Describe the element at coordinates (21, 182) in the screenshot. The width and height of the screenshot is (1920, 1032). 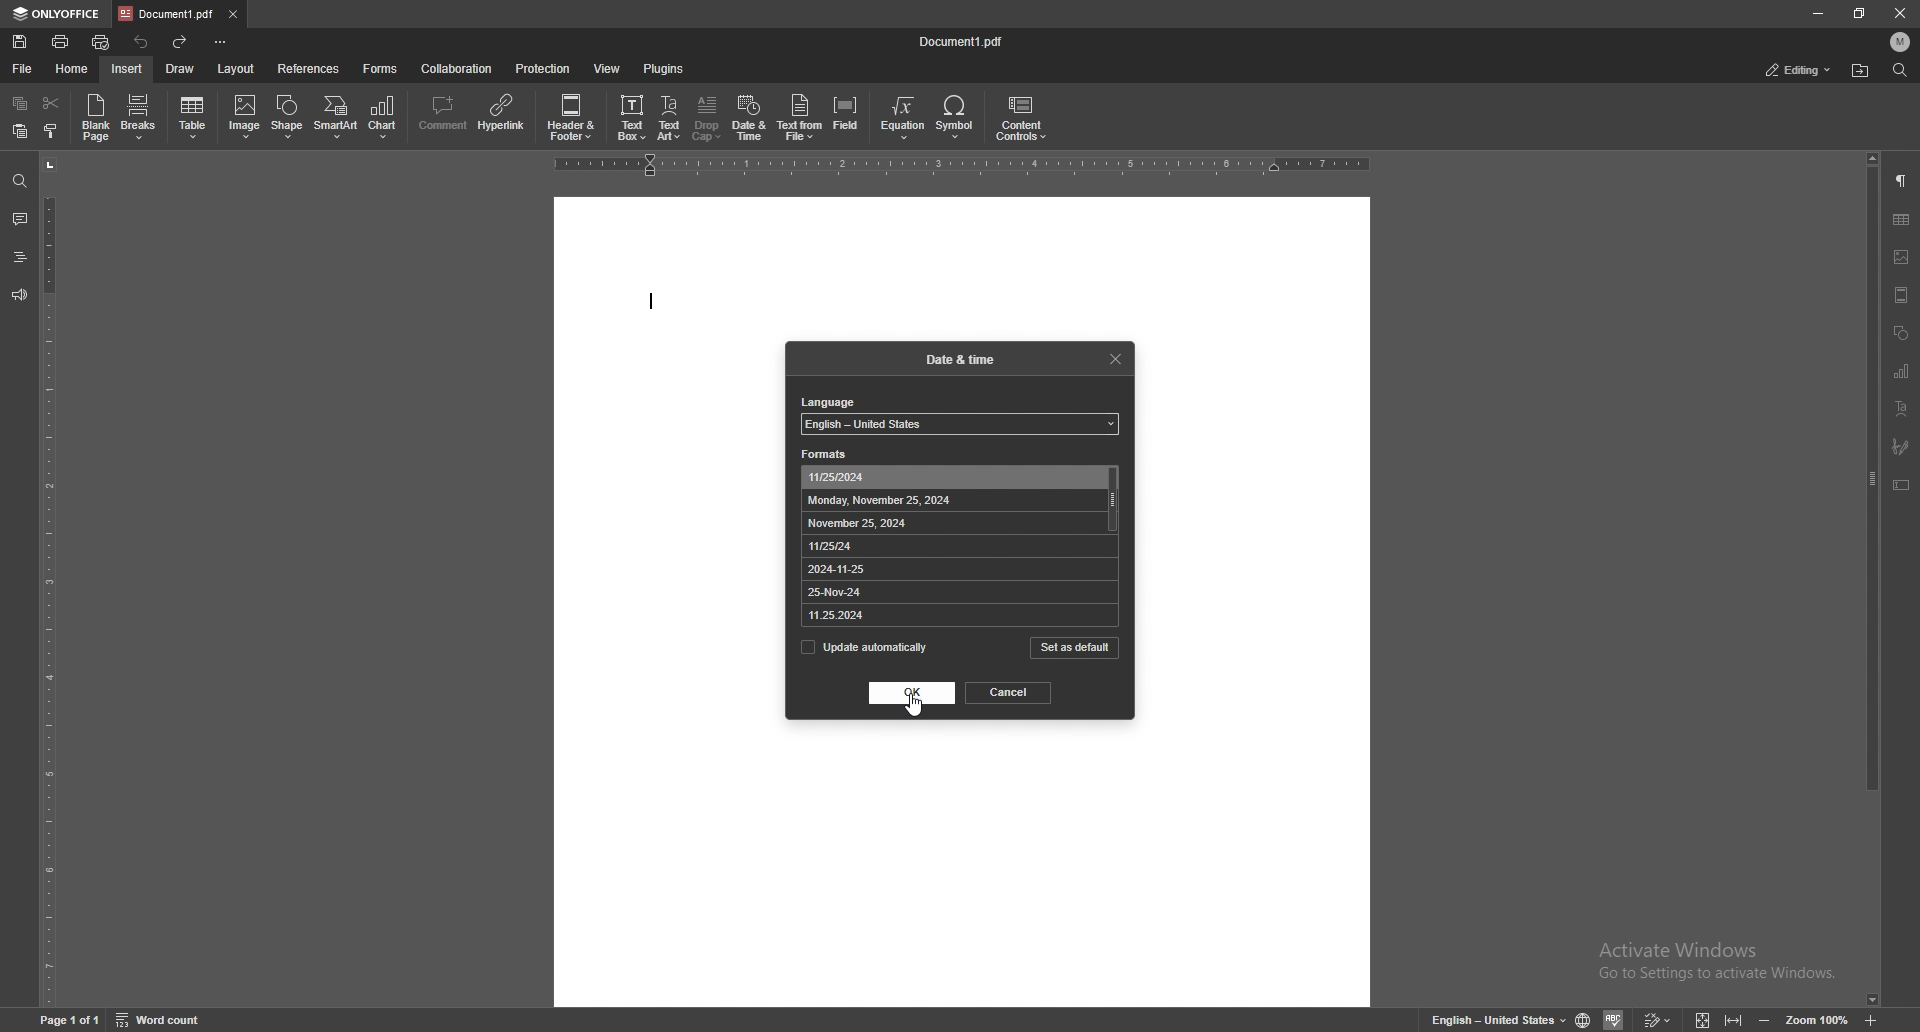
I see `find` at that location.